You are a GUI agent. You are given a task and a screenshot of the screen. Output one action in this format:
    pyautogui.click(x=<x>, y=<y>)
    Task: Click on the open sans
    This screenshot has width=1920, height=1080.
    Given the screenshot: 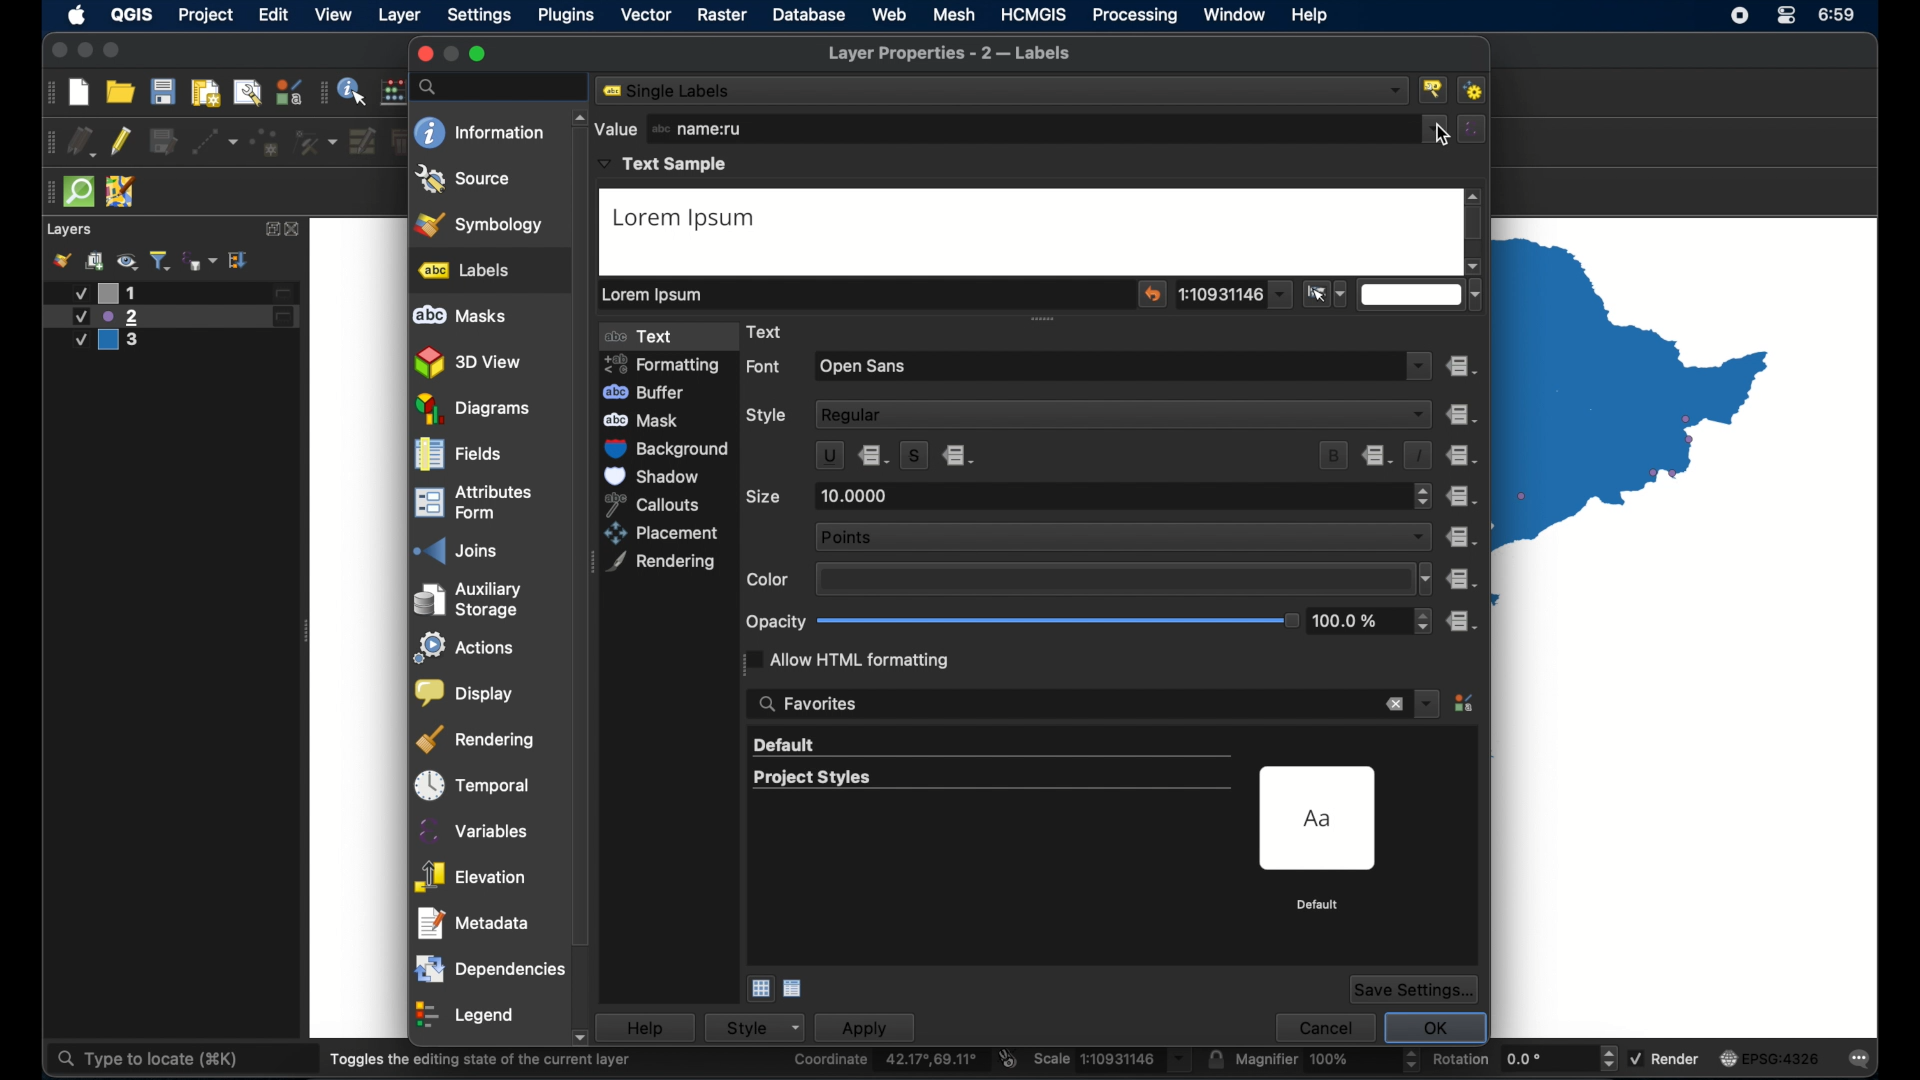 What is the action you would take?
    pyautogui.click(x=866, y=367)
    